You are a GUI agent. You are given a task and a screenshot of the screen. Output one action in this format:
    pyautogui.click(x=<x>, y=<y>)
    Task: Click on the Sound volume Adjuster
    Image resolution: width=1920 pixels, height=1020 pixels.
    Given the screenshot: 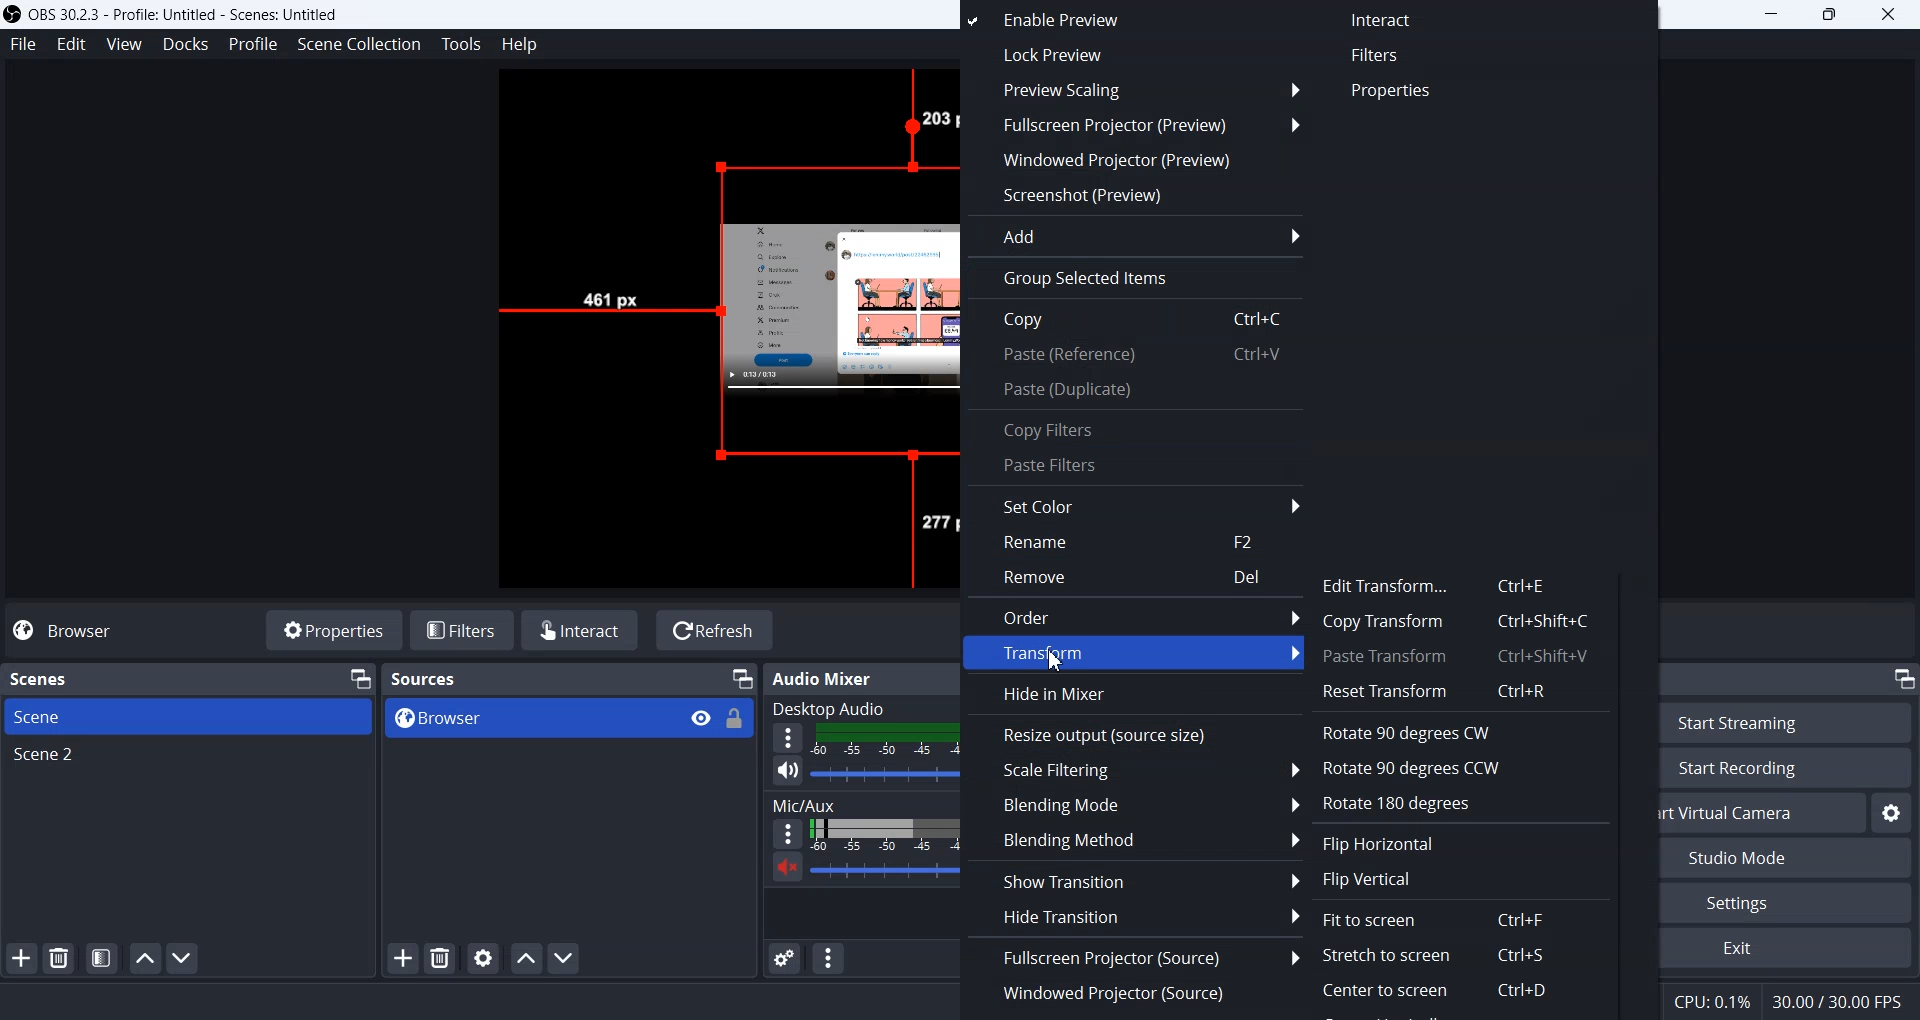 What is the action you would take?
    pyautogui.click(x=884, y=773)
    